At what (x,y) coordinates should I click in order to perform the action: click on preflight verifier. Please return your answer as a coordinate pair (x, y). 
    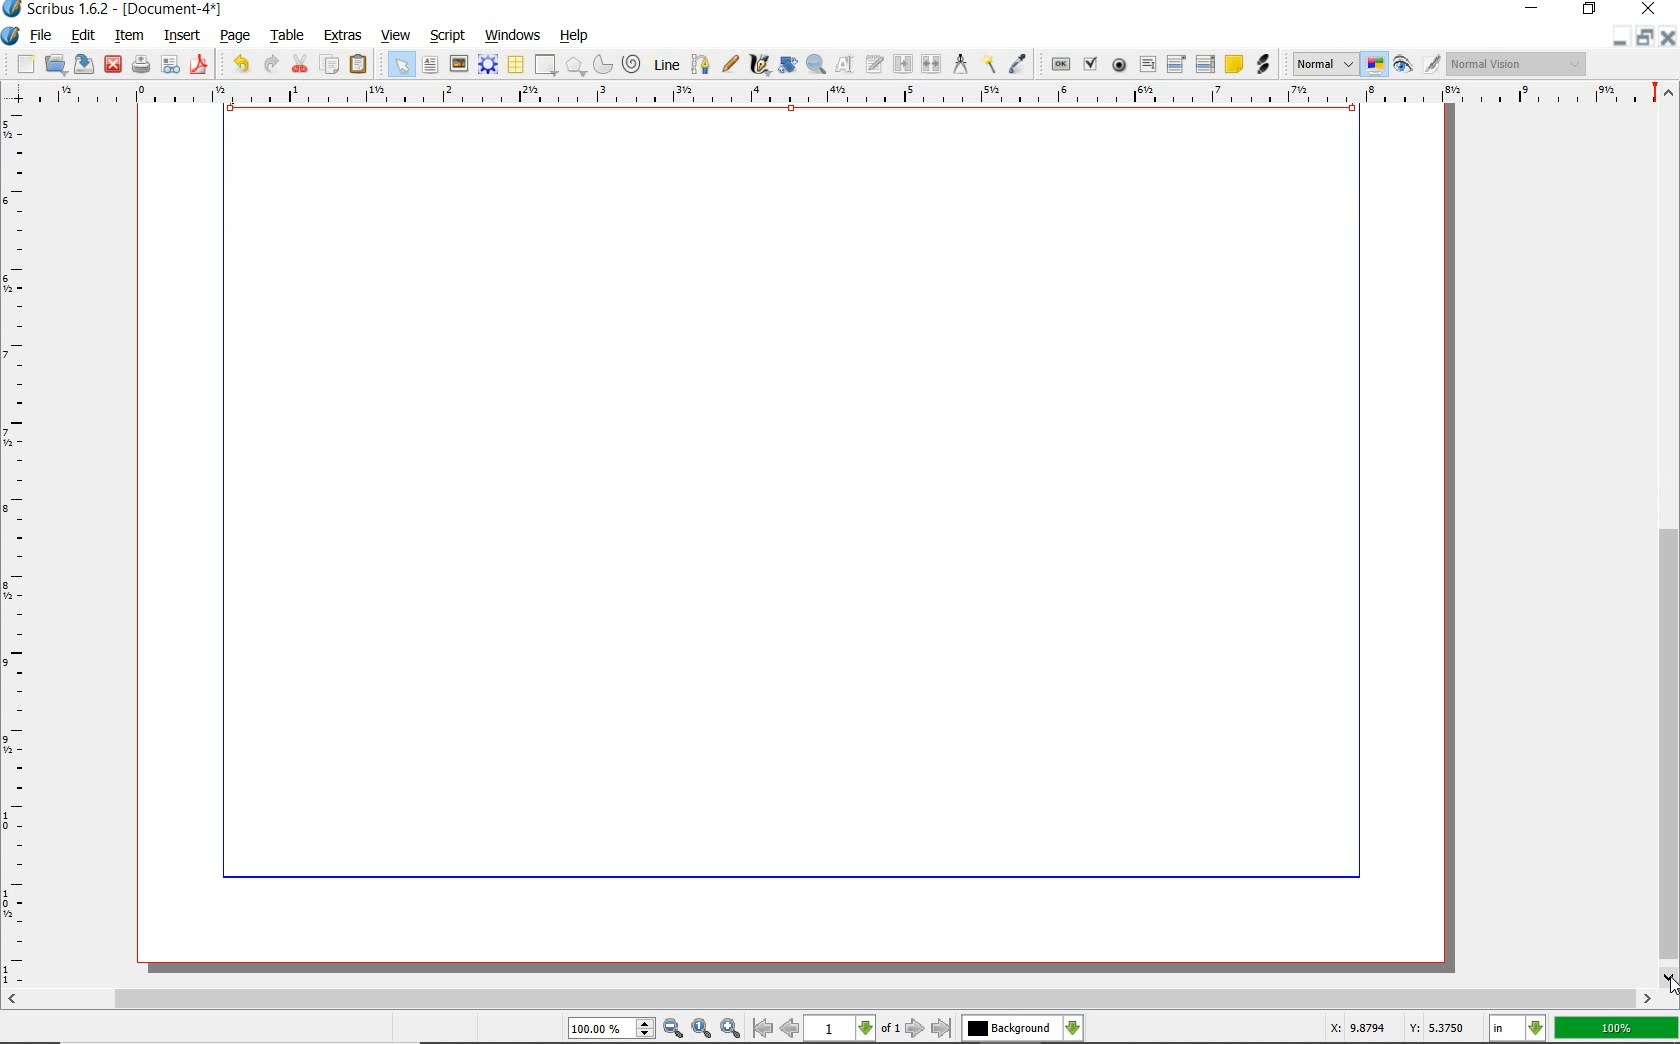
    Looking at the image, I should click on (171, 65).